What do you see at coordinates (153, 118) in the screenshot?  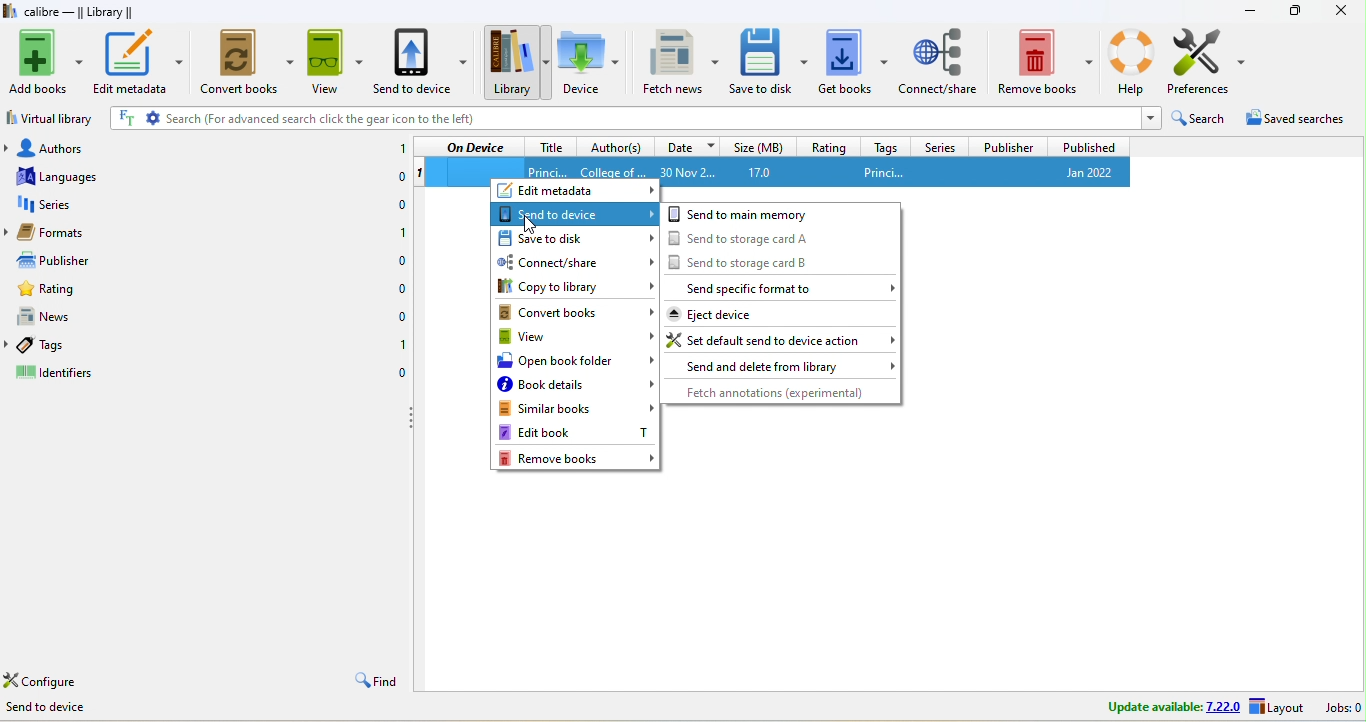 I see `settings` at bounding box center [153, 118].